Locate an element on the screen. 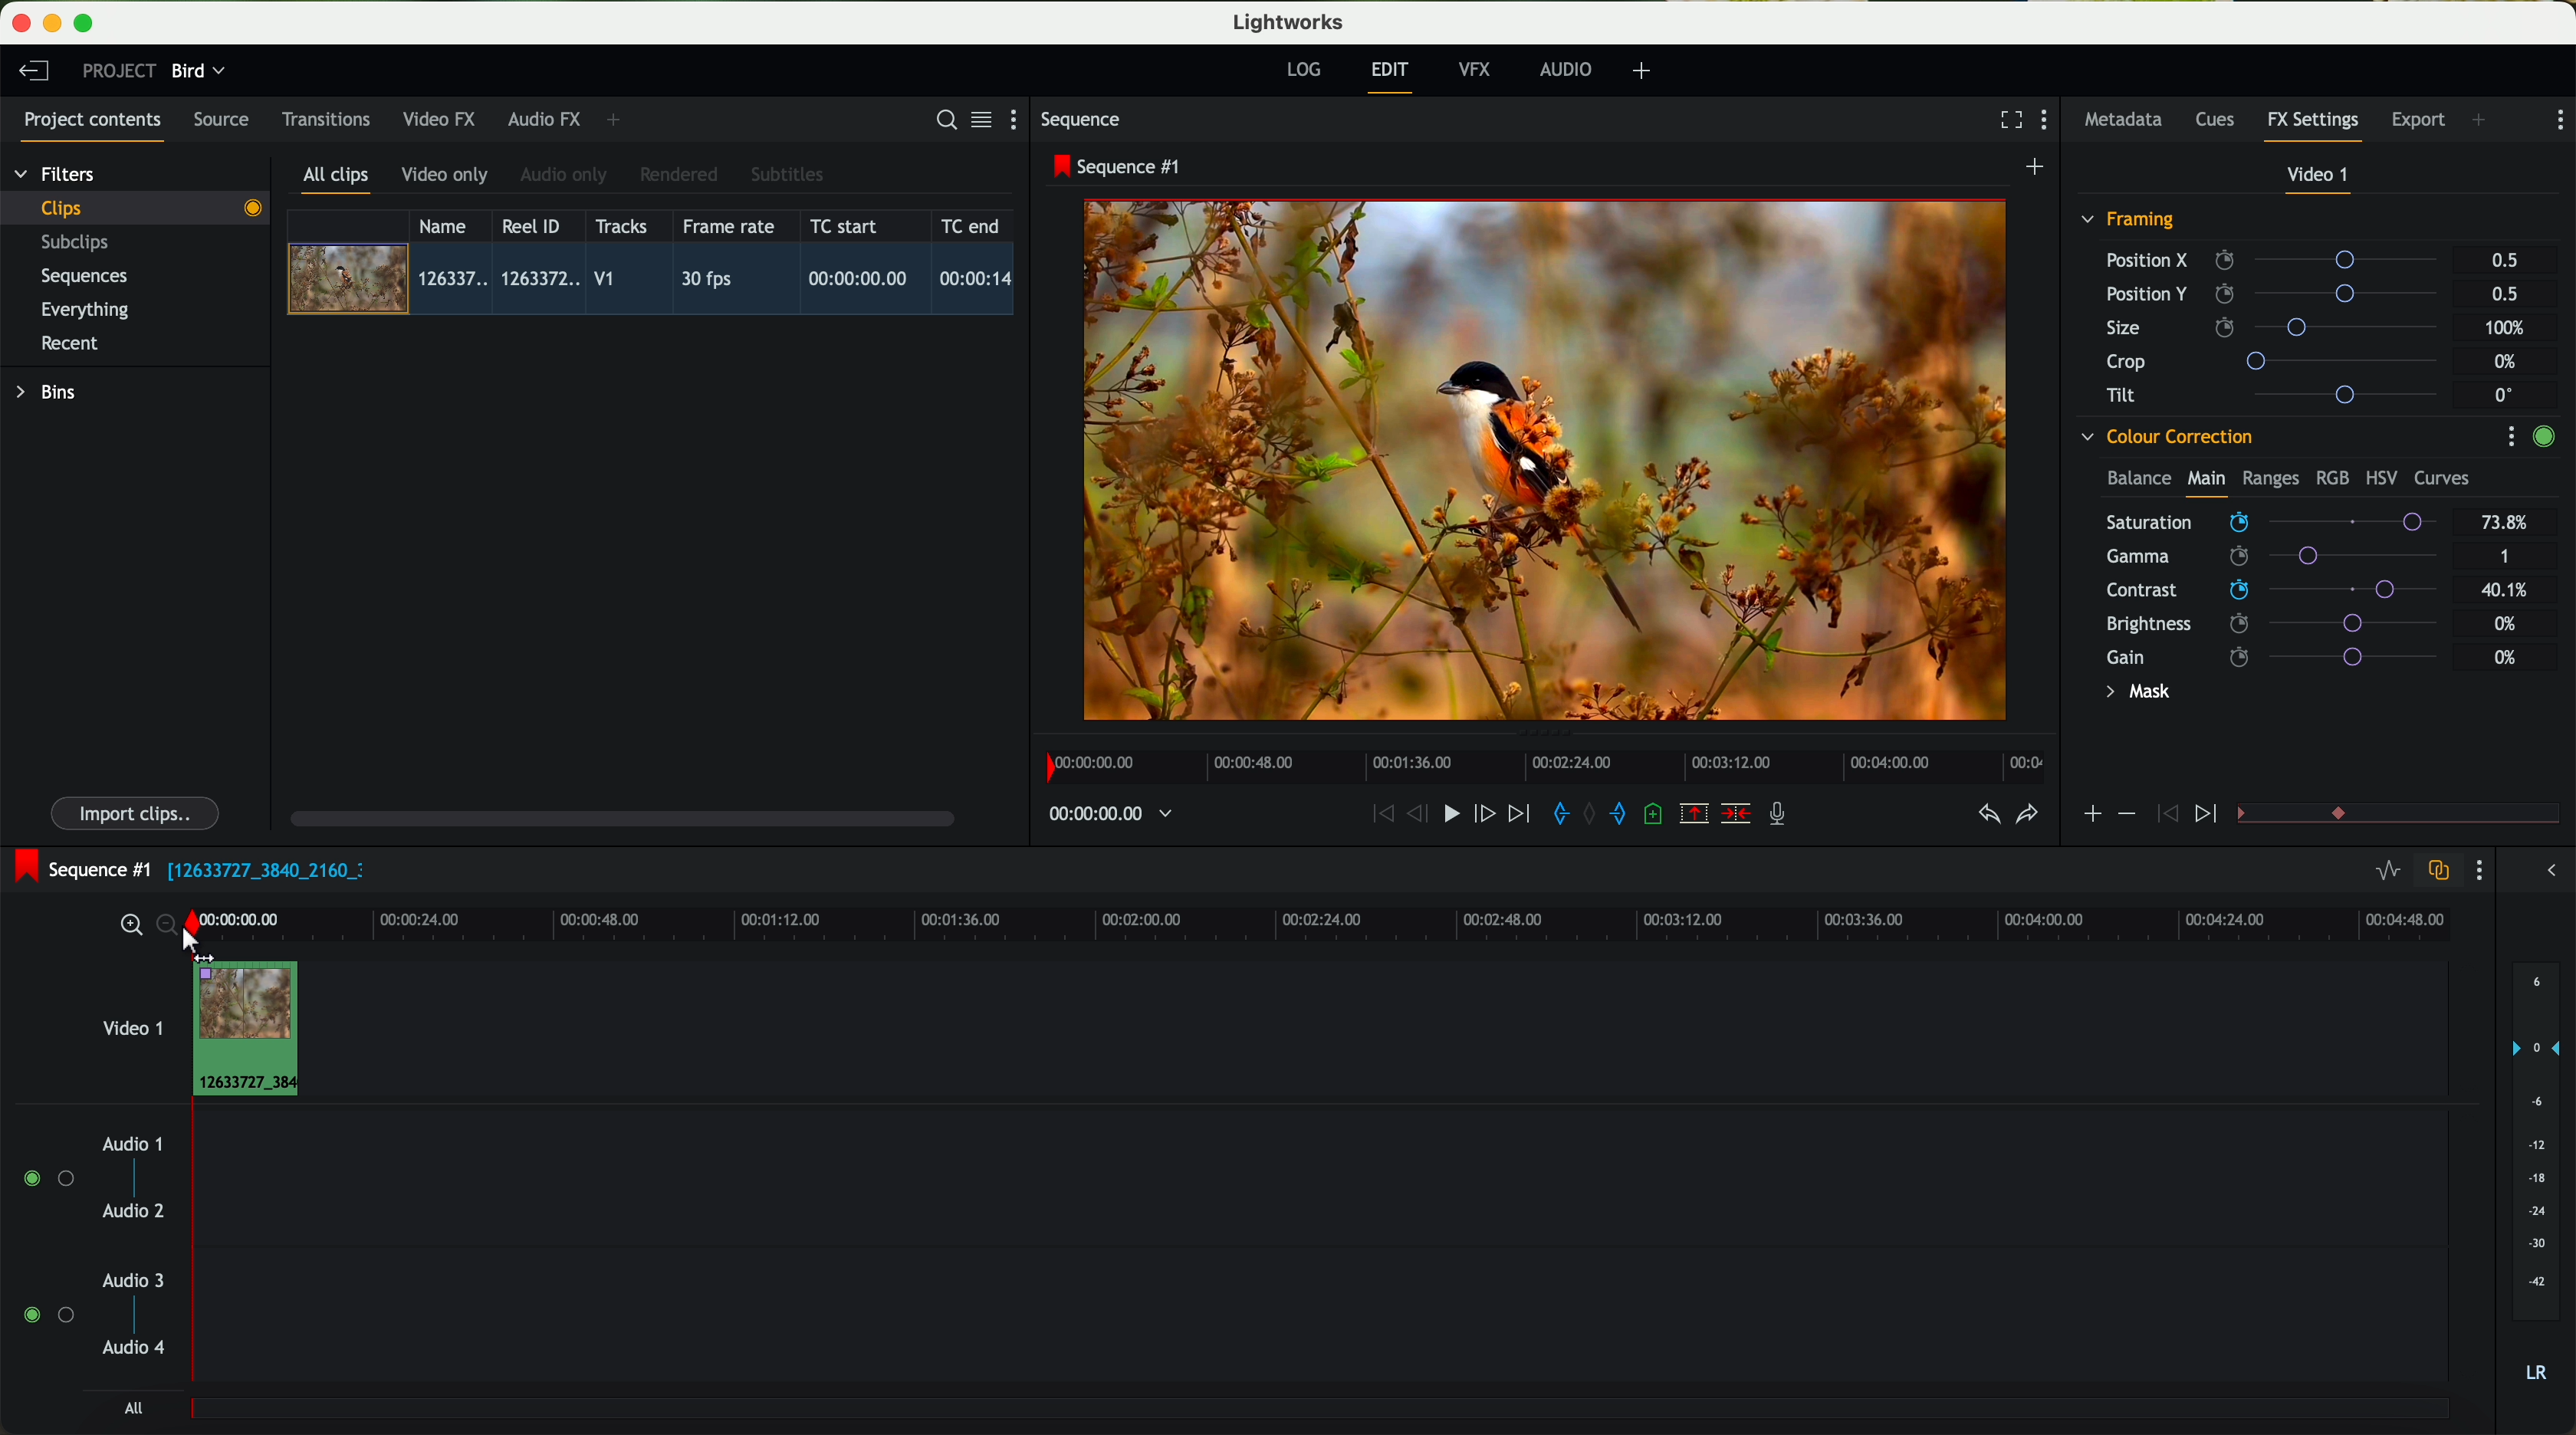  leave is located at coordinates (33, 72).